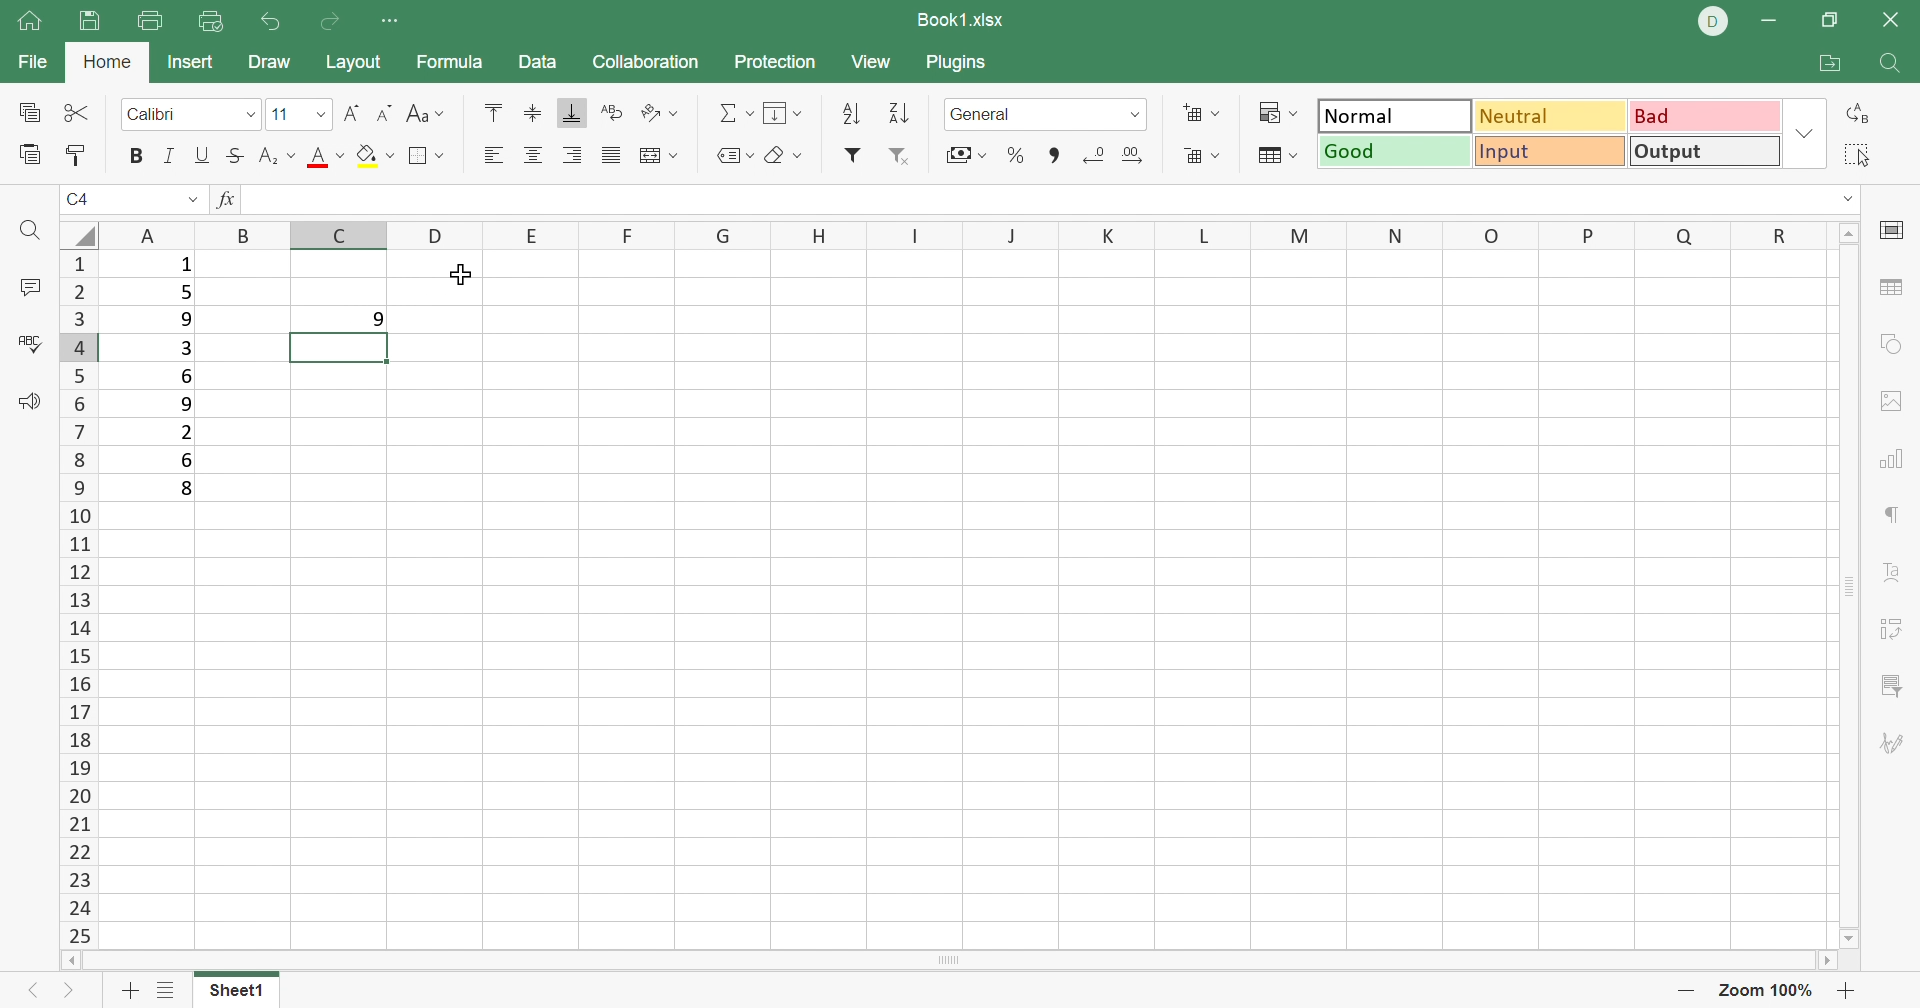  Describe the element at coordinates (610, 111) in the screenshot. I see `Wrap Text` at that location.